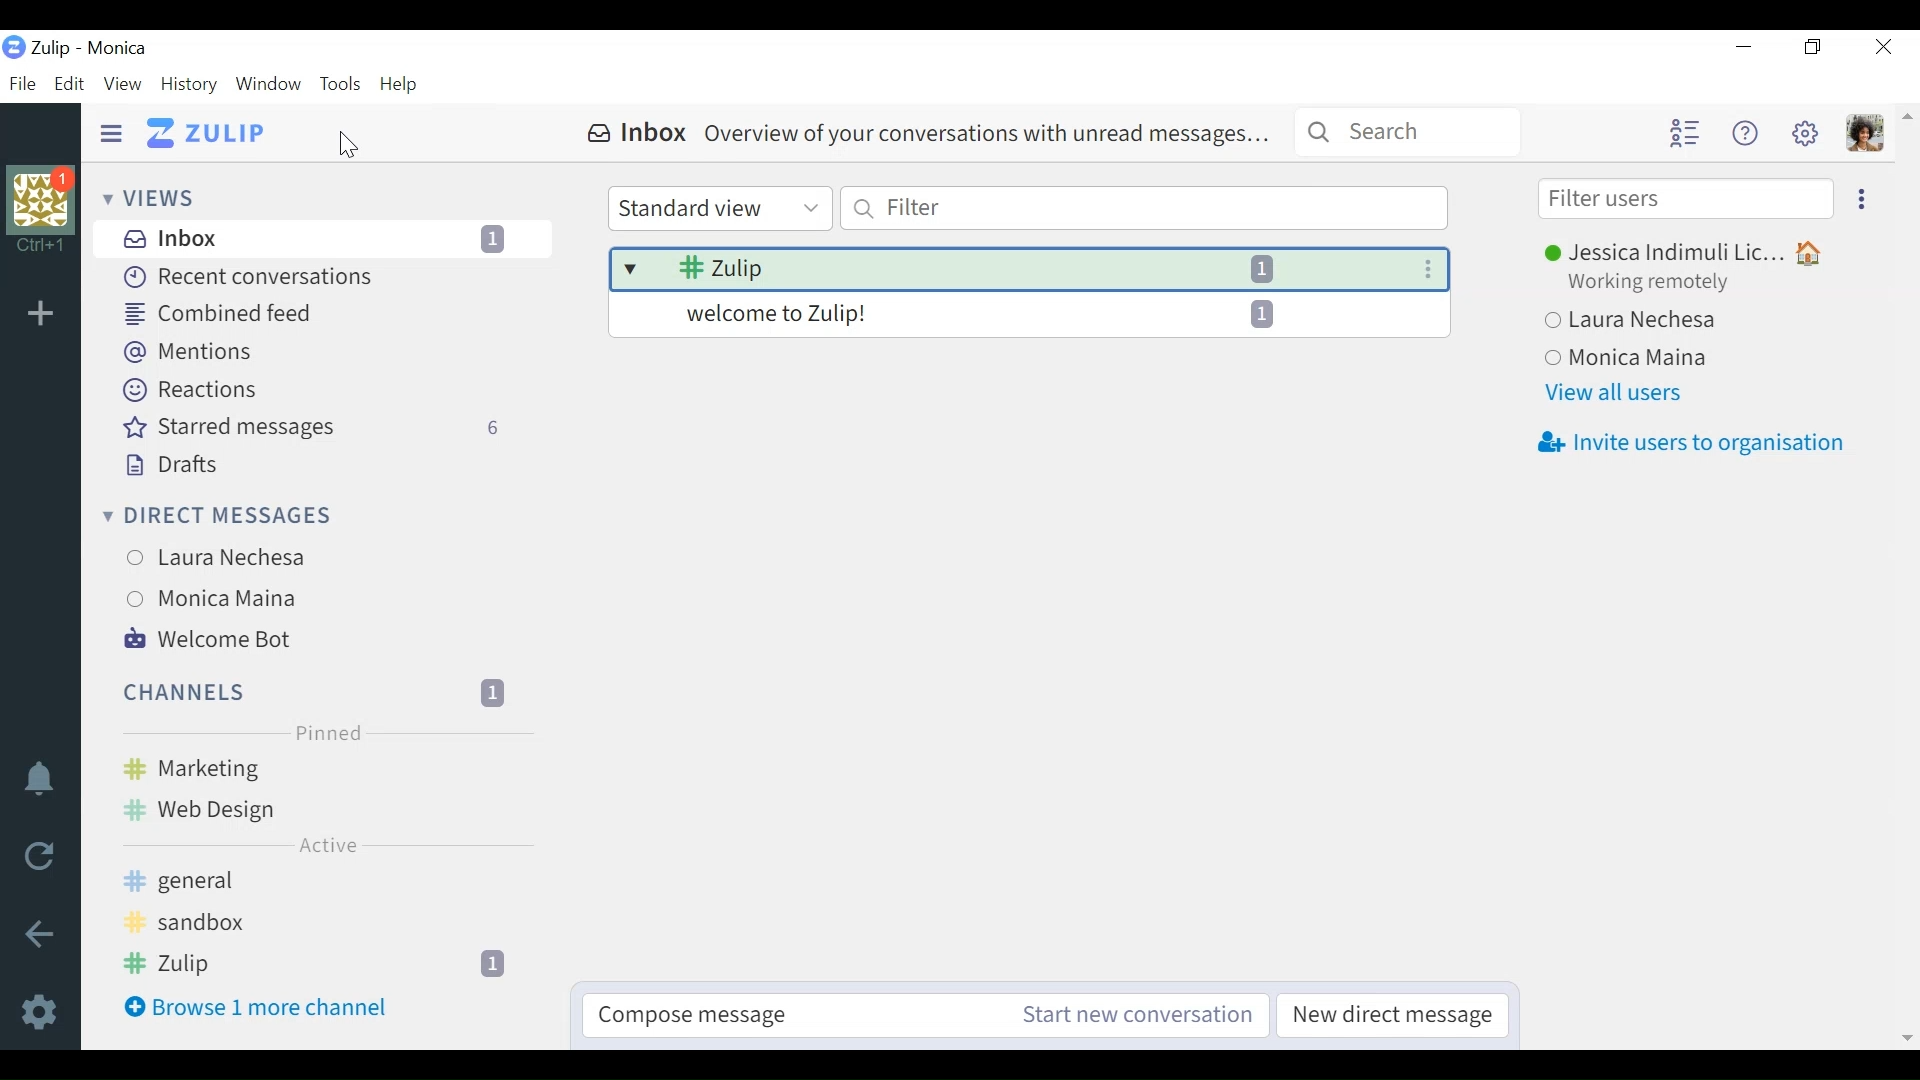 The height and width of the screenshot is (1080, 1920). Describe the element at coordinates (932, 133) in the screenshot. I see `Inbox` at that location.